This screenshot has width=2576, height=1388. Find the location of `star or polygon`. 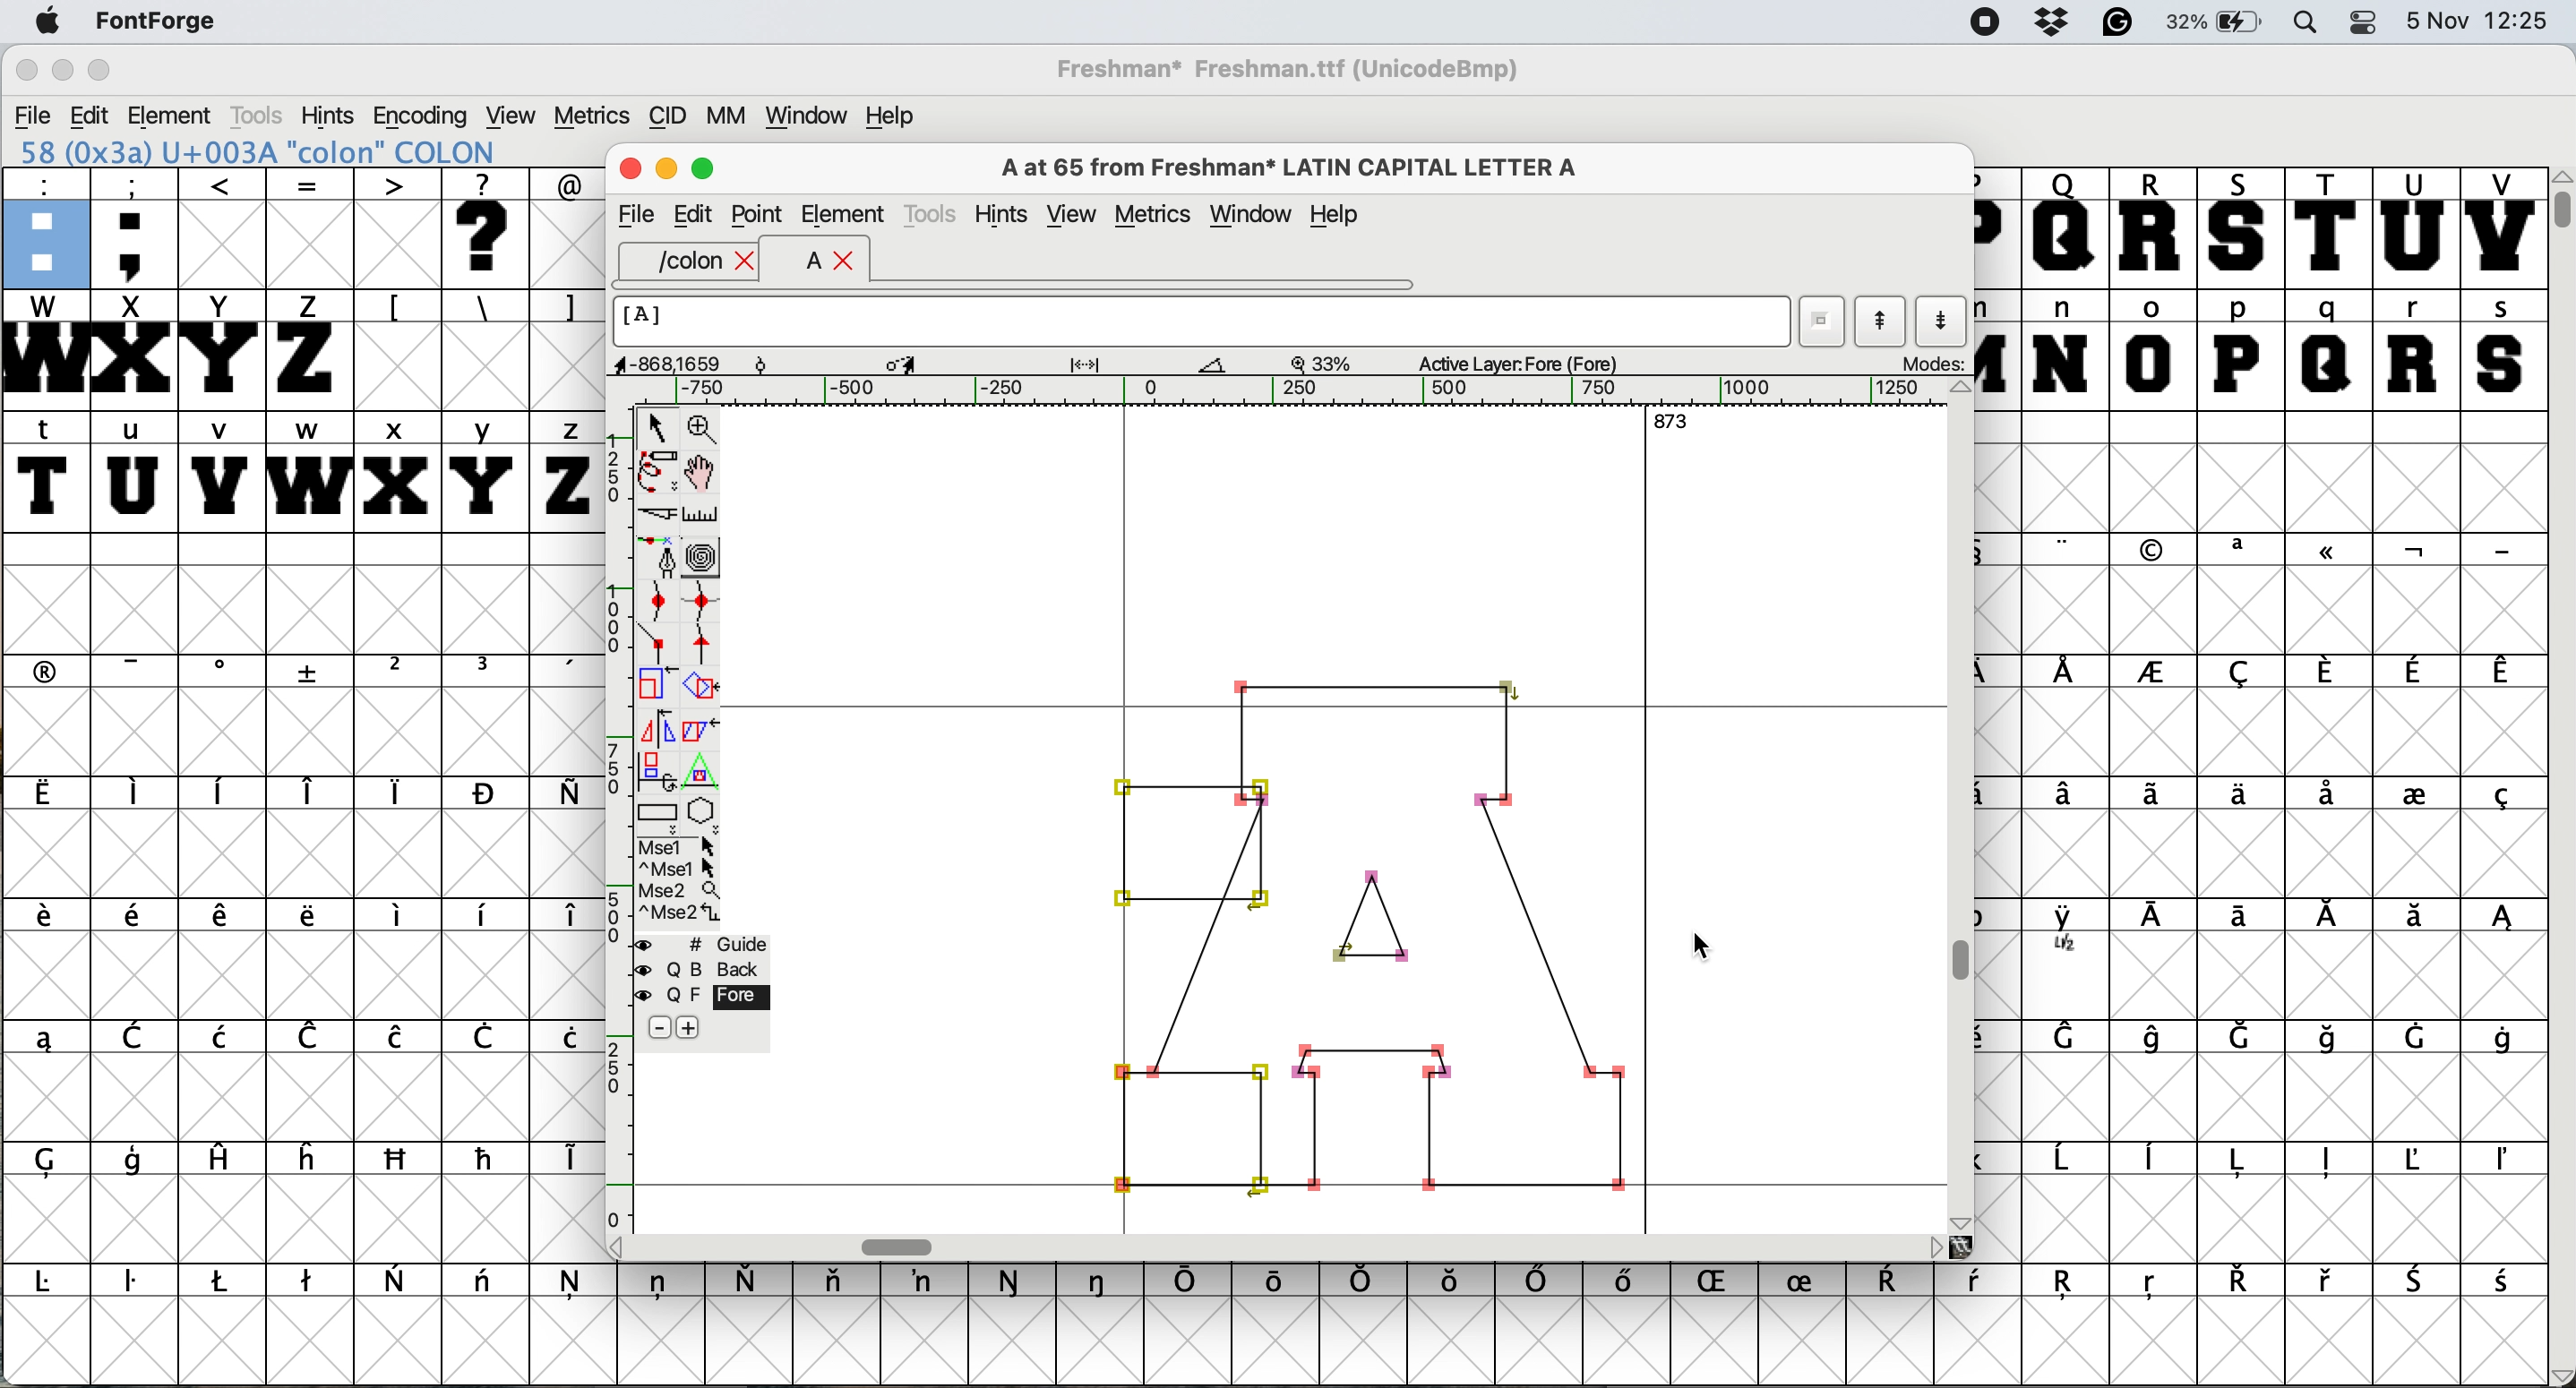

star or polygon is located at coordinates (707, 807).